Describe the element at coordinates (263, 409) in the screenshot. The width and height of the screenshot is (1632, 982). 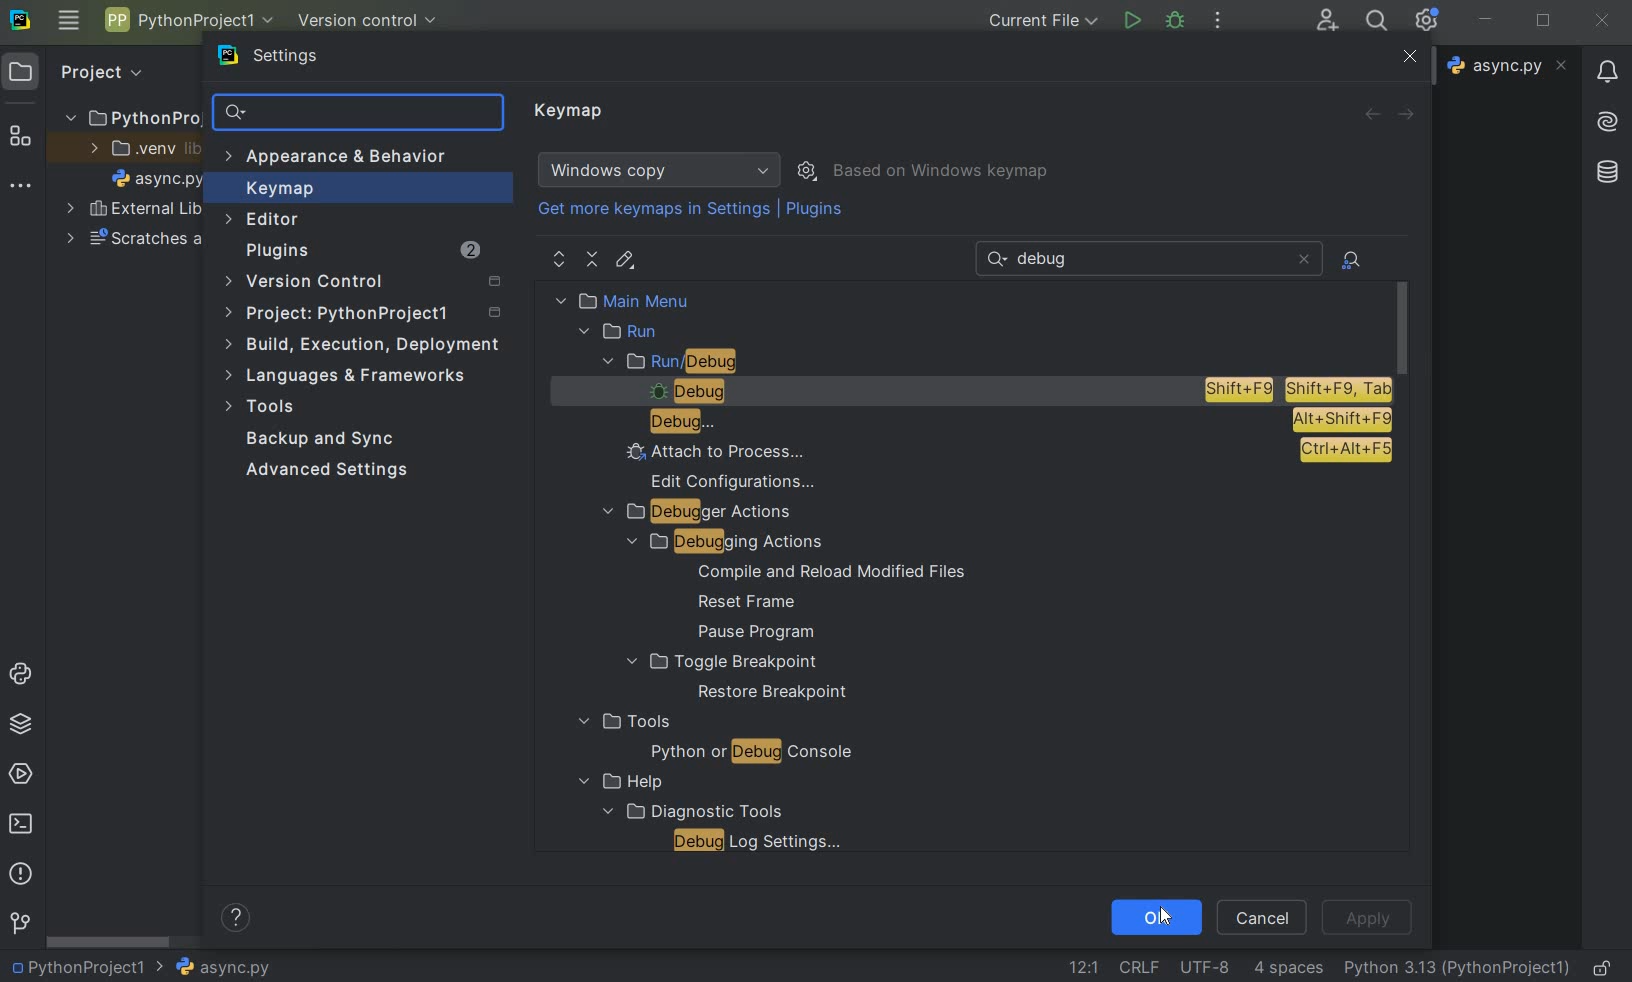
I see `tools` at that location.